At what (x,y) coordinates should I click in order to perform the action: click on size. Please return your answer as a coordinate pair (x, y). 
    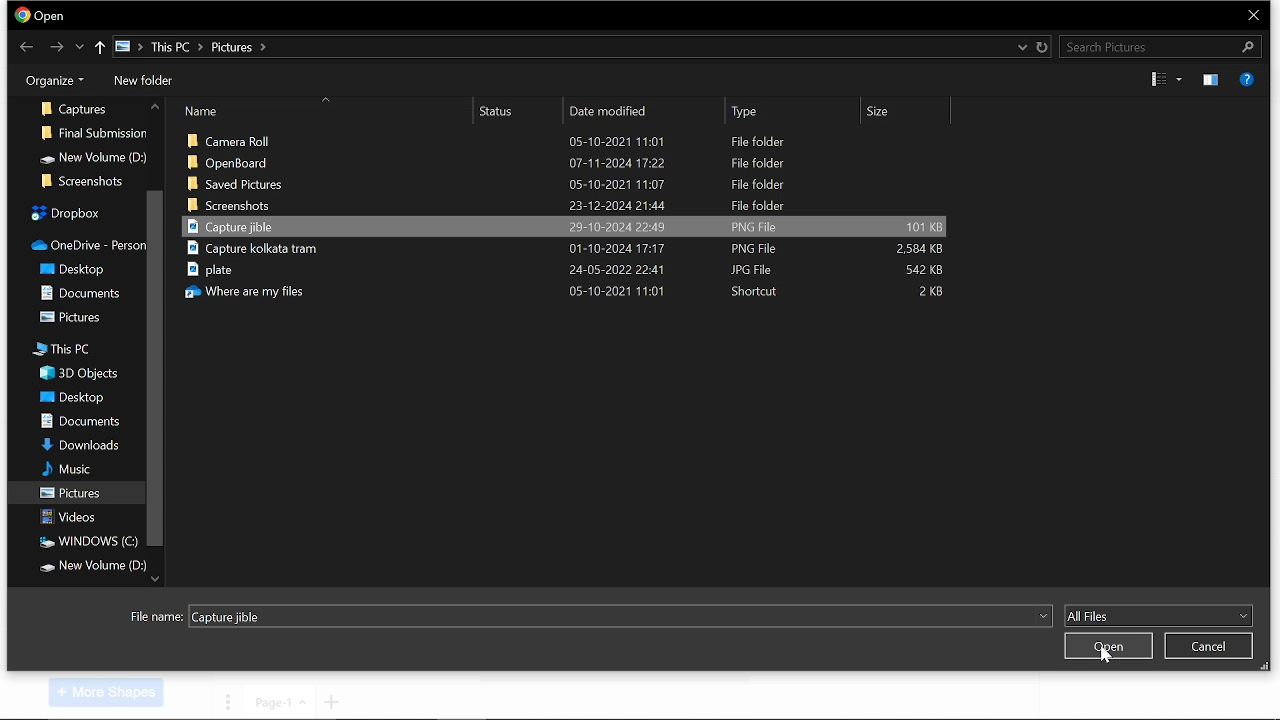
    Looking at the image, I should click on (912, 112).